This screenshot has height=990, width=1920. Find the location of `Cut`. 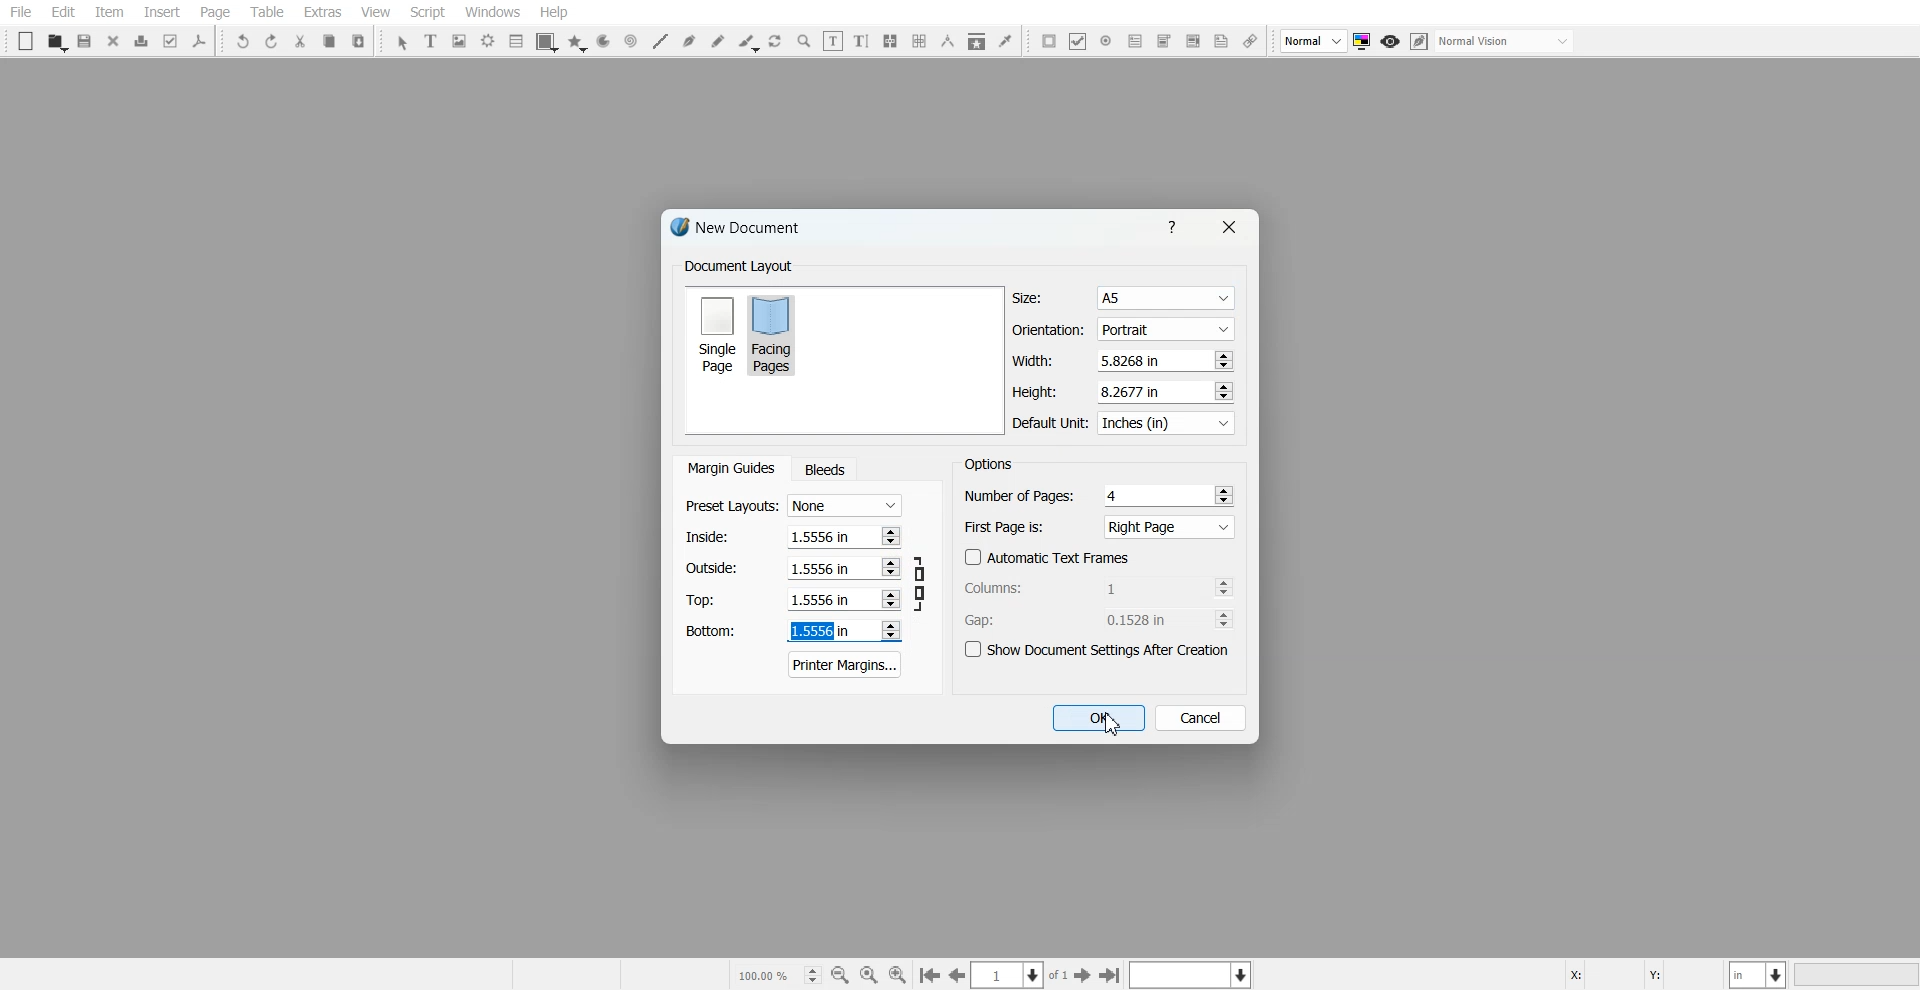

Cut is located at coordinates (300, 41).